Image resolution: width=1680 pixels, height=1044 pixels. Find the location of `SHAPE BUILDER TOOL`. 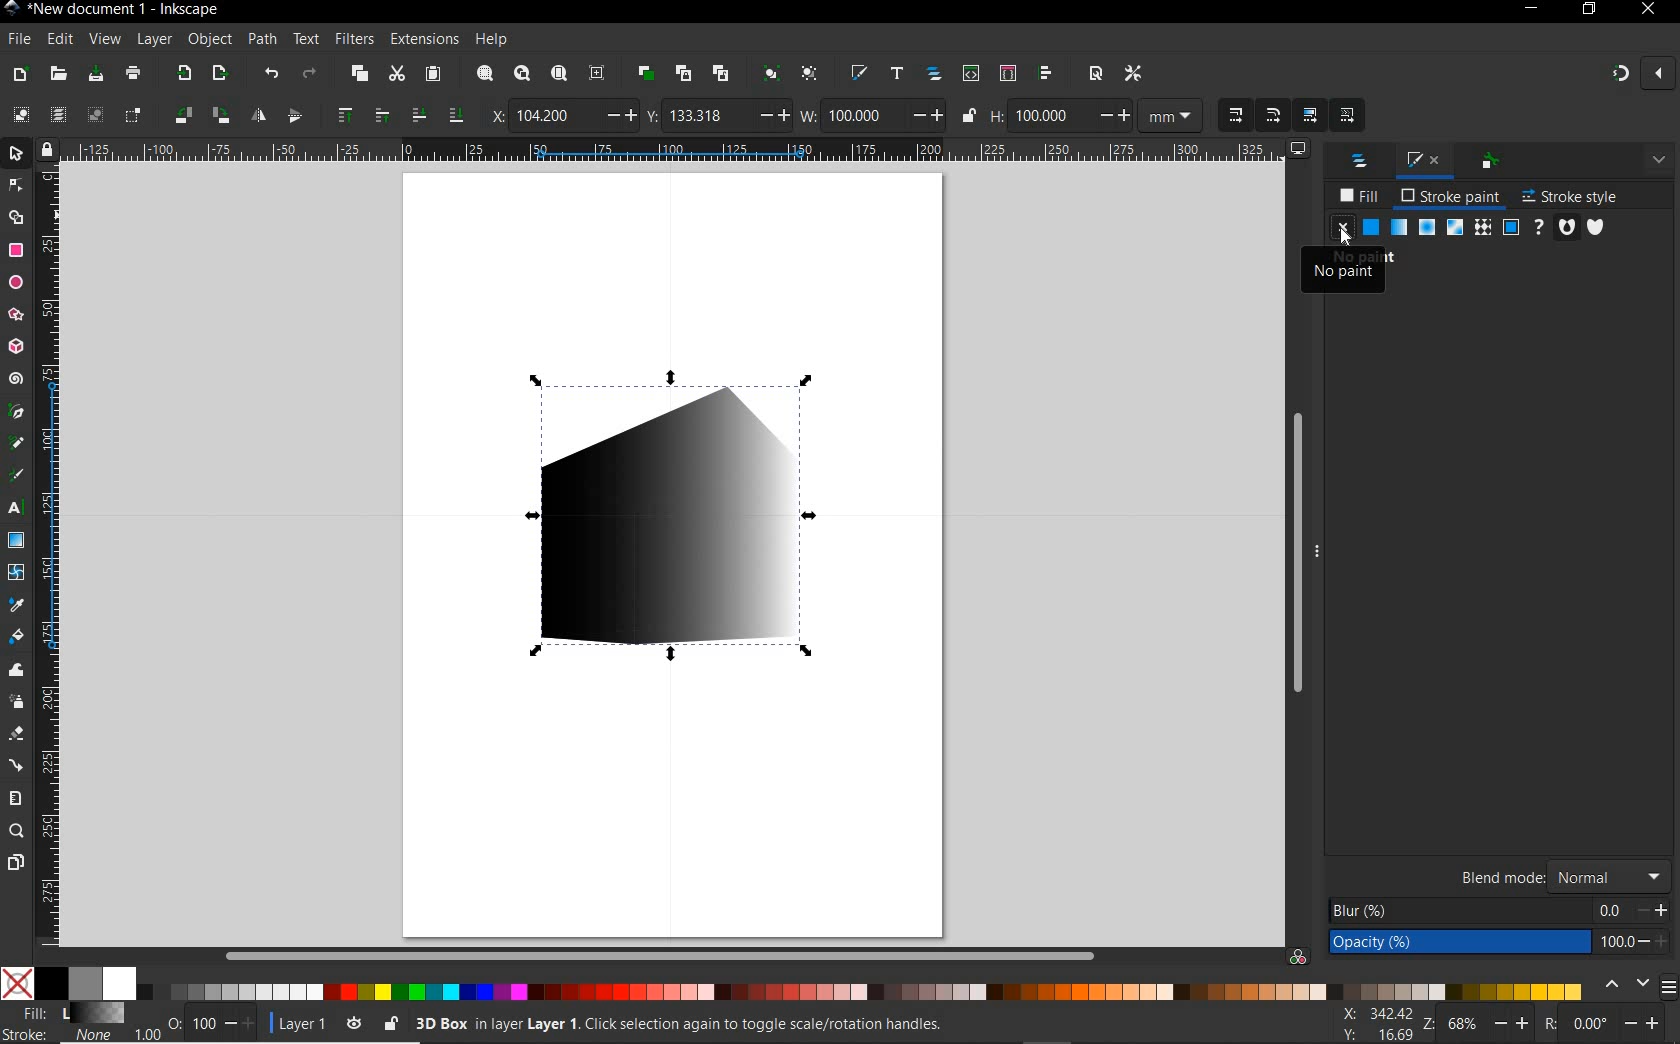

SHAPE BUILDER TOOL is located at coordinates (16, 217).